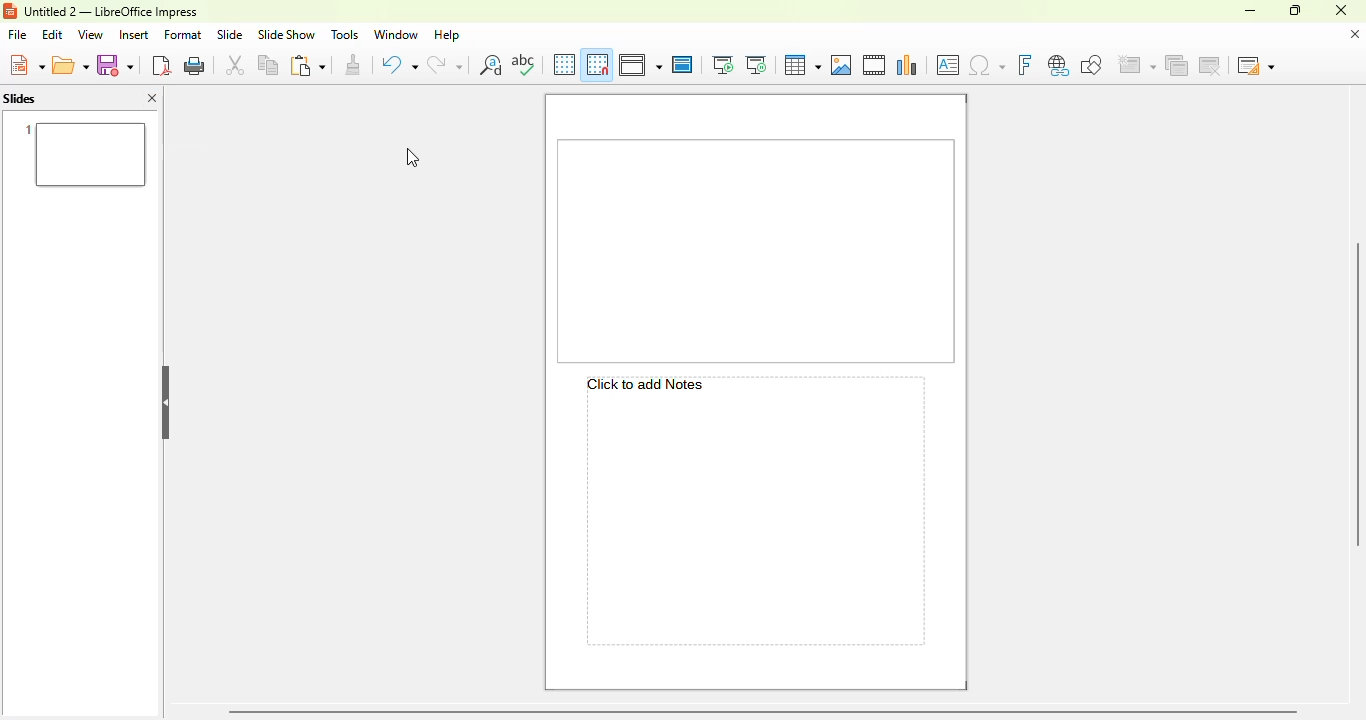  Describe the element at coordinates (803, 65) in the screenshot. I see `table` at that location.